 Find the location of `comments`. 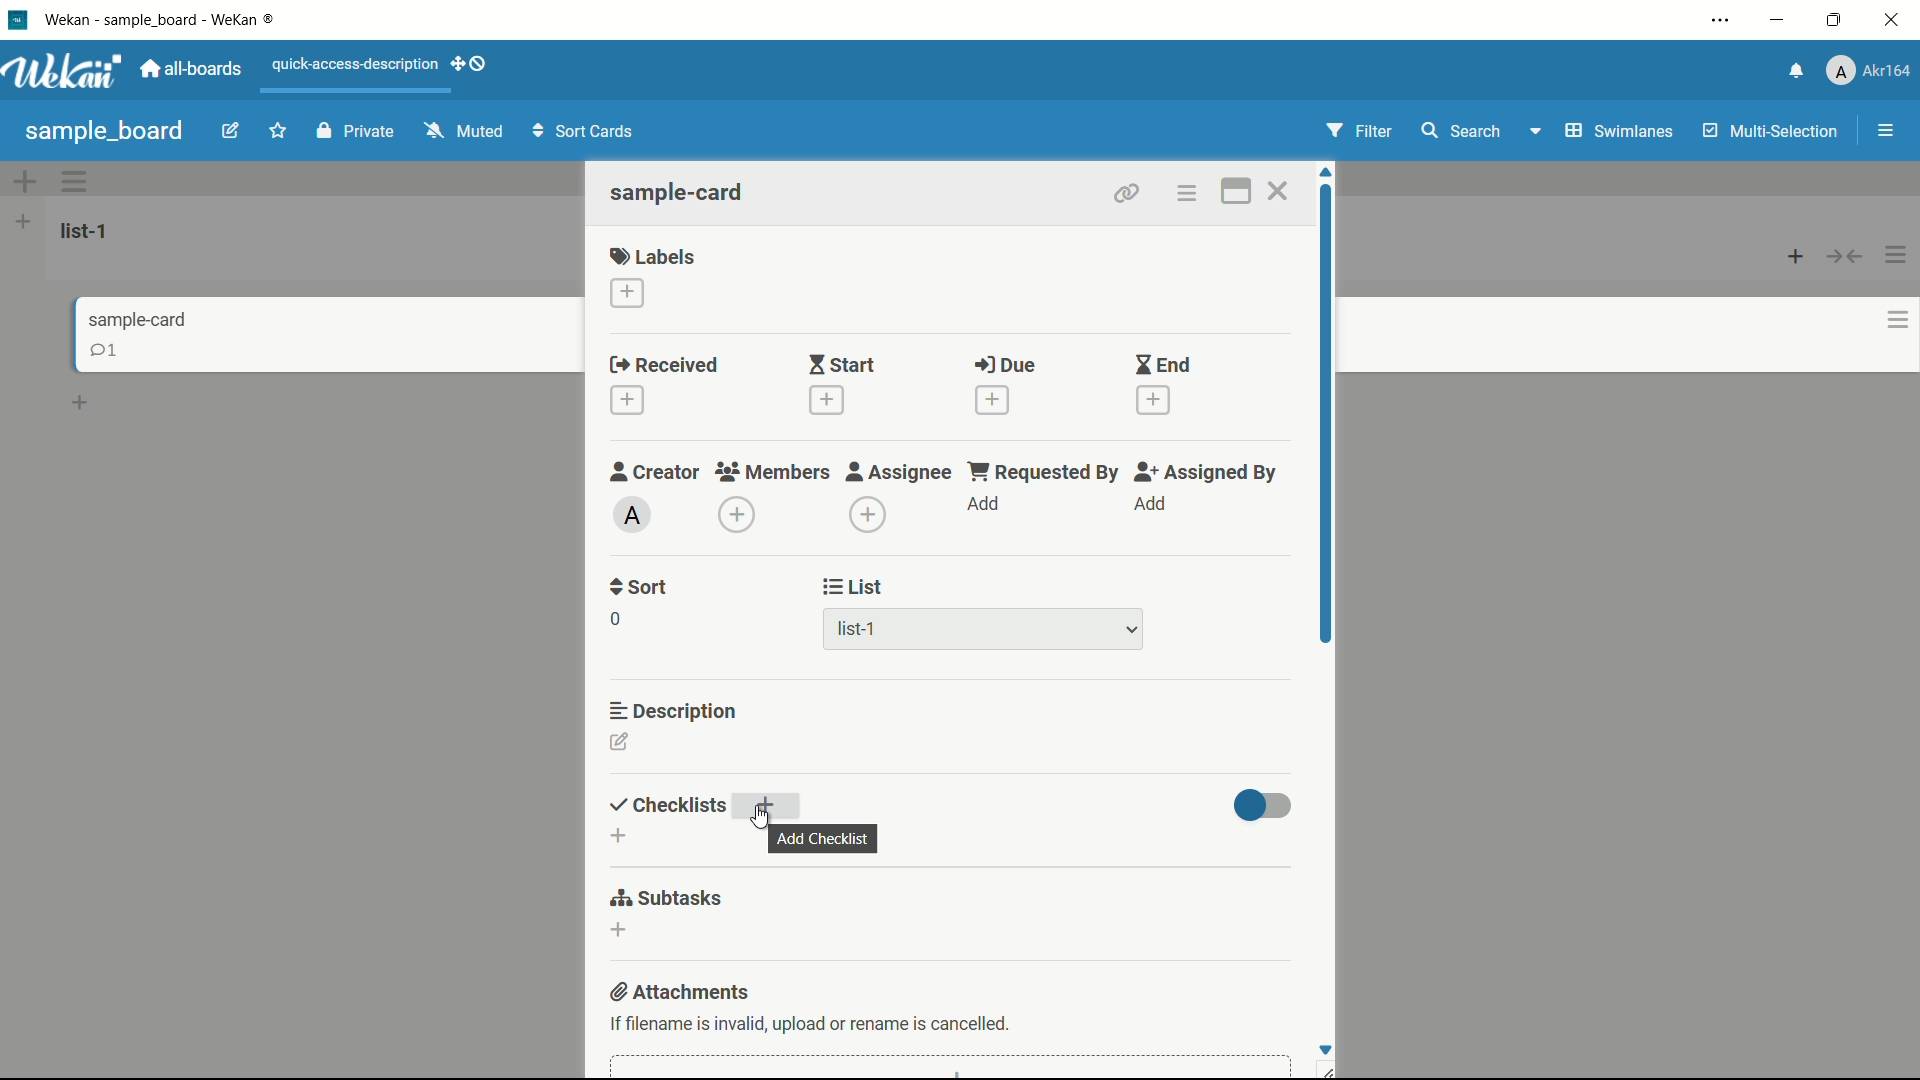

comments is located at coordinates (100, 353).